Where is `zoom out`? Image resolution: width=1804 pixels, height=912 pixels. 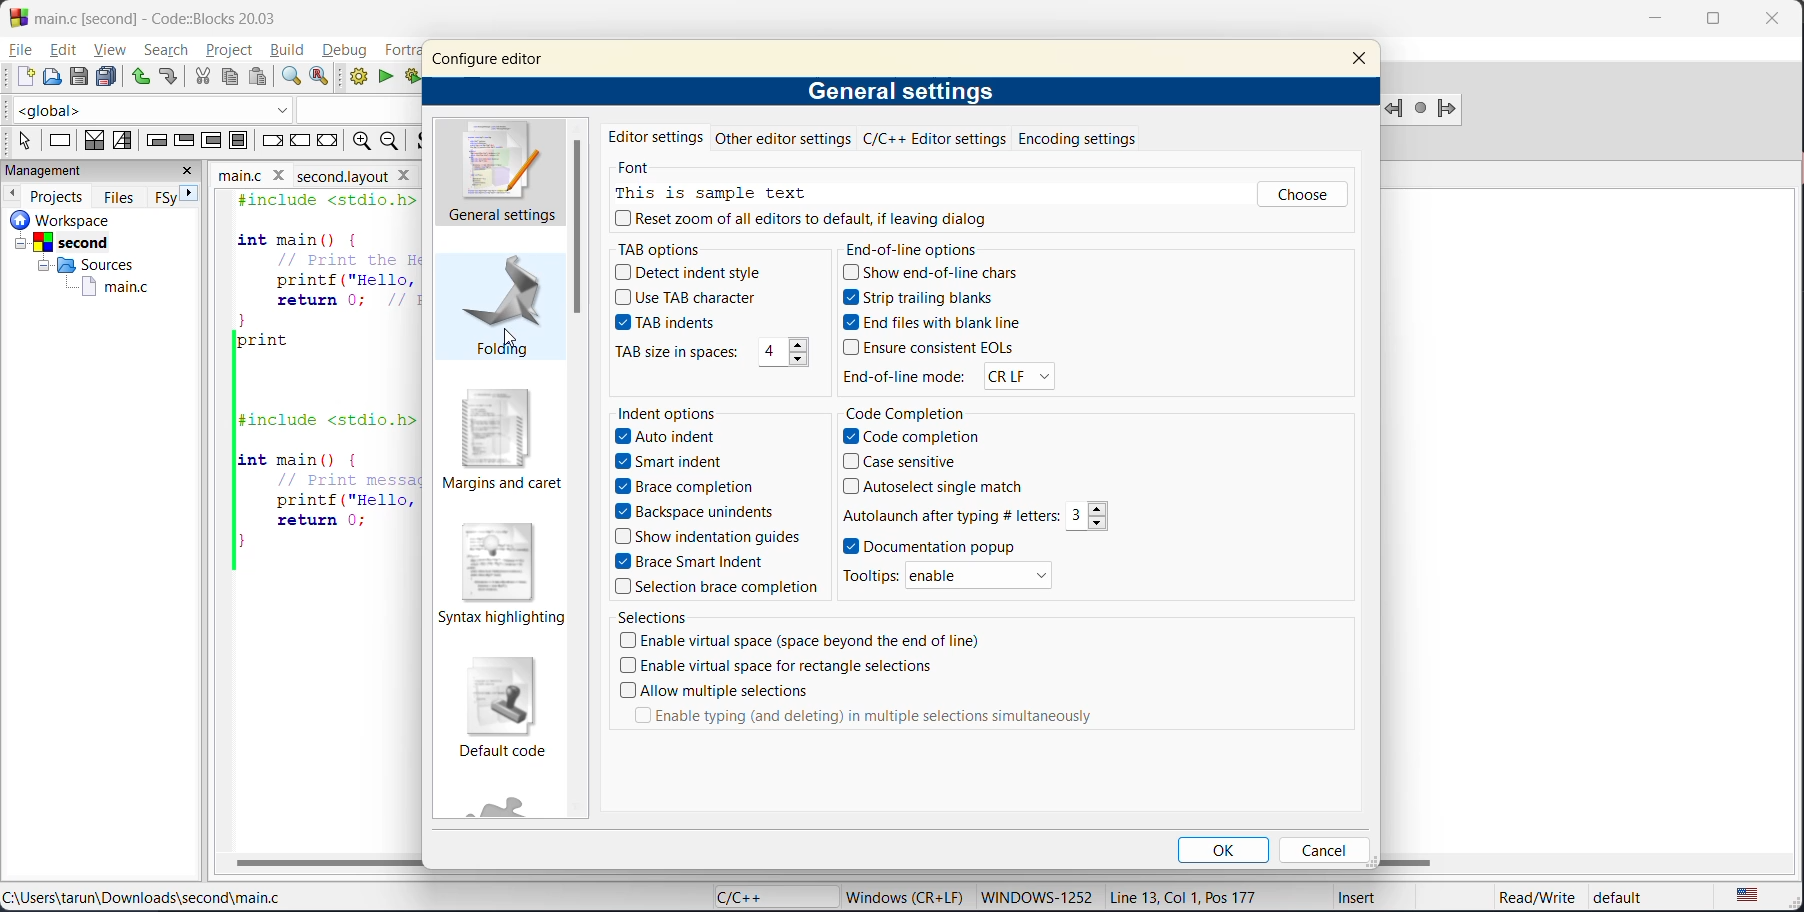
zoom out is located at coordinates (395, 141).